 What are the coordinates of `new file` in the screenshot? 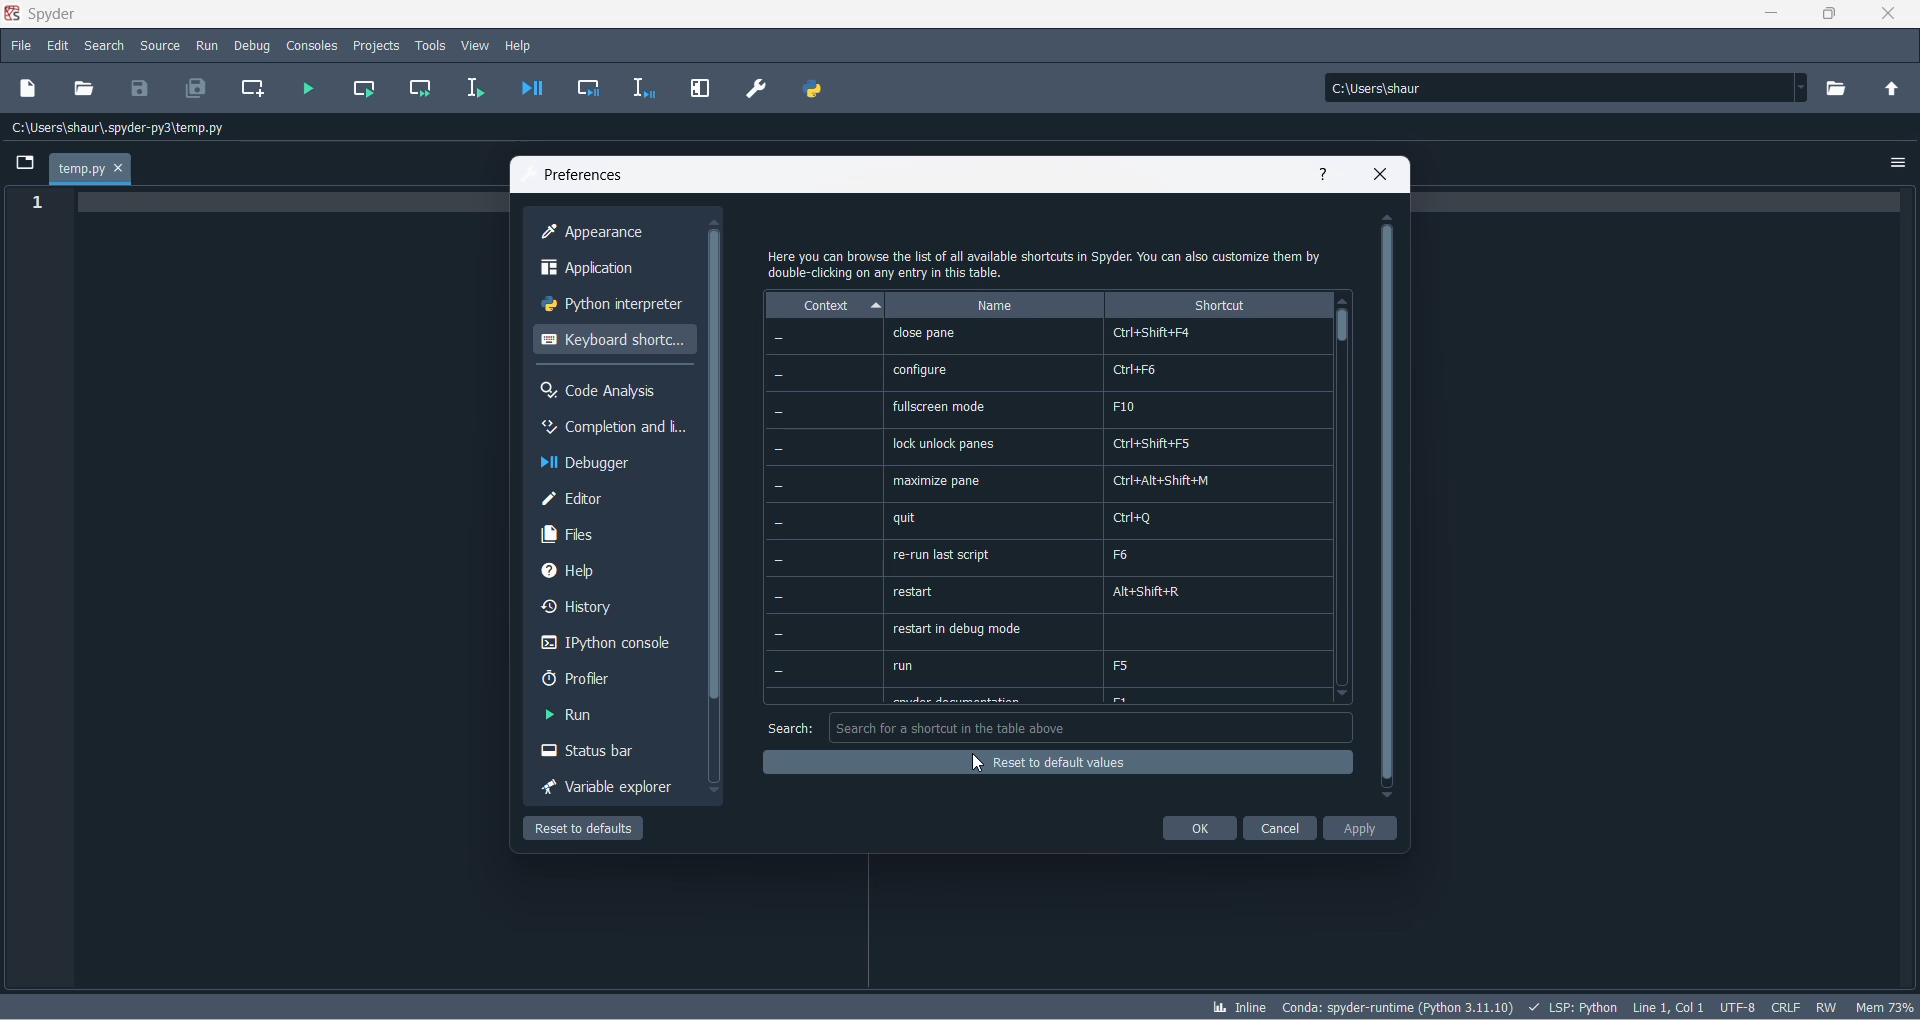 It's located at (28, 89).